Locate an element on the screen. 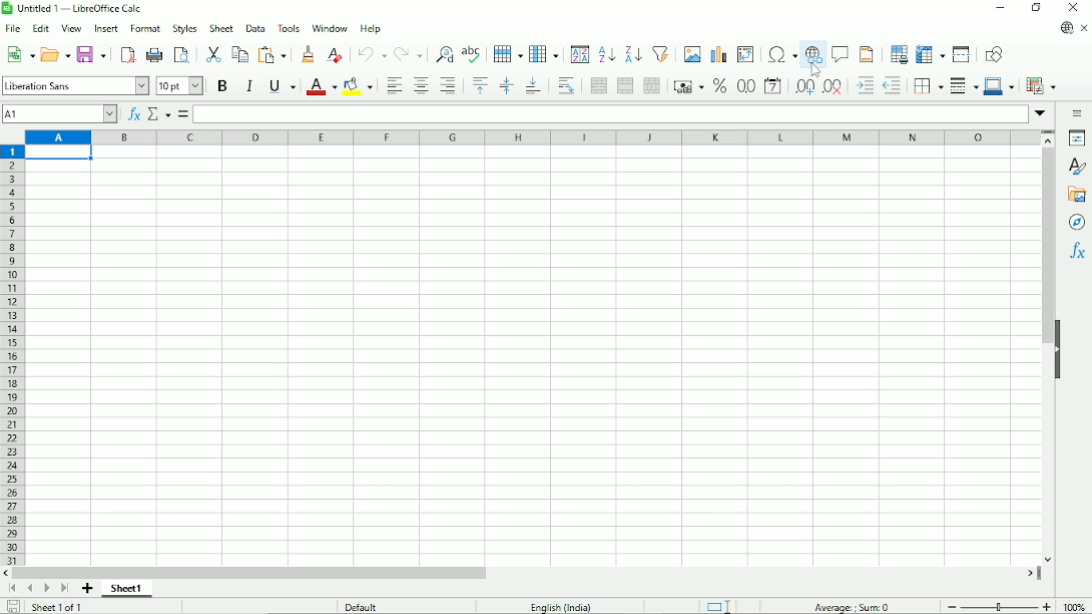 Image resolution: width=1092 pixels, height=614 pixels. Define print area is located at coordinates (898, 53).